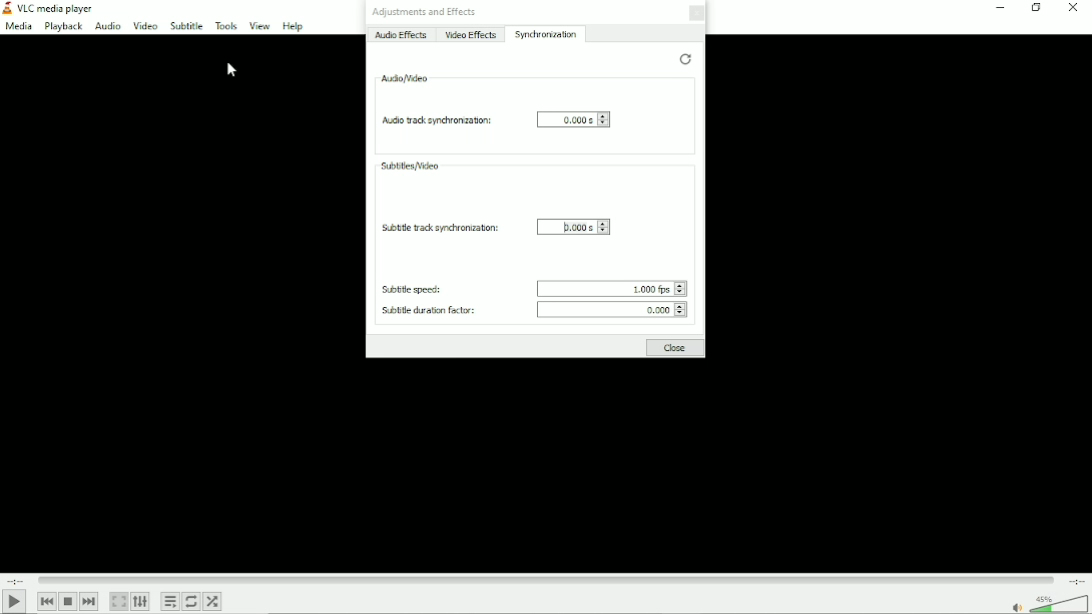 This screenshot has width=1092, height=614. Describe the element at coordinates (427, 311) in the screenshot. I see `Subtitle duration factor` at that location.